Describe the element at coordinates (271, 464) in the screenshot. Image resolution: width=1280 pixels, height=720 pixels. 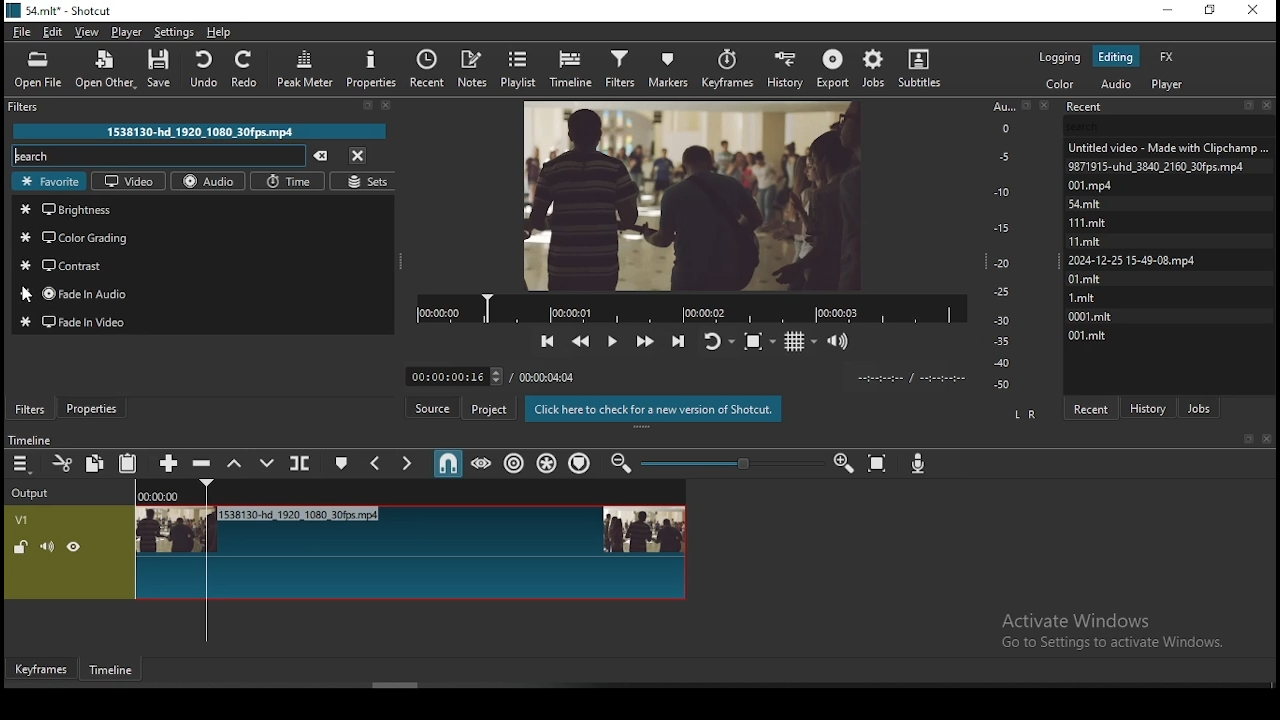
I see `overwrite` at that location.